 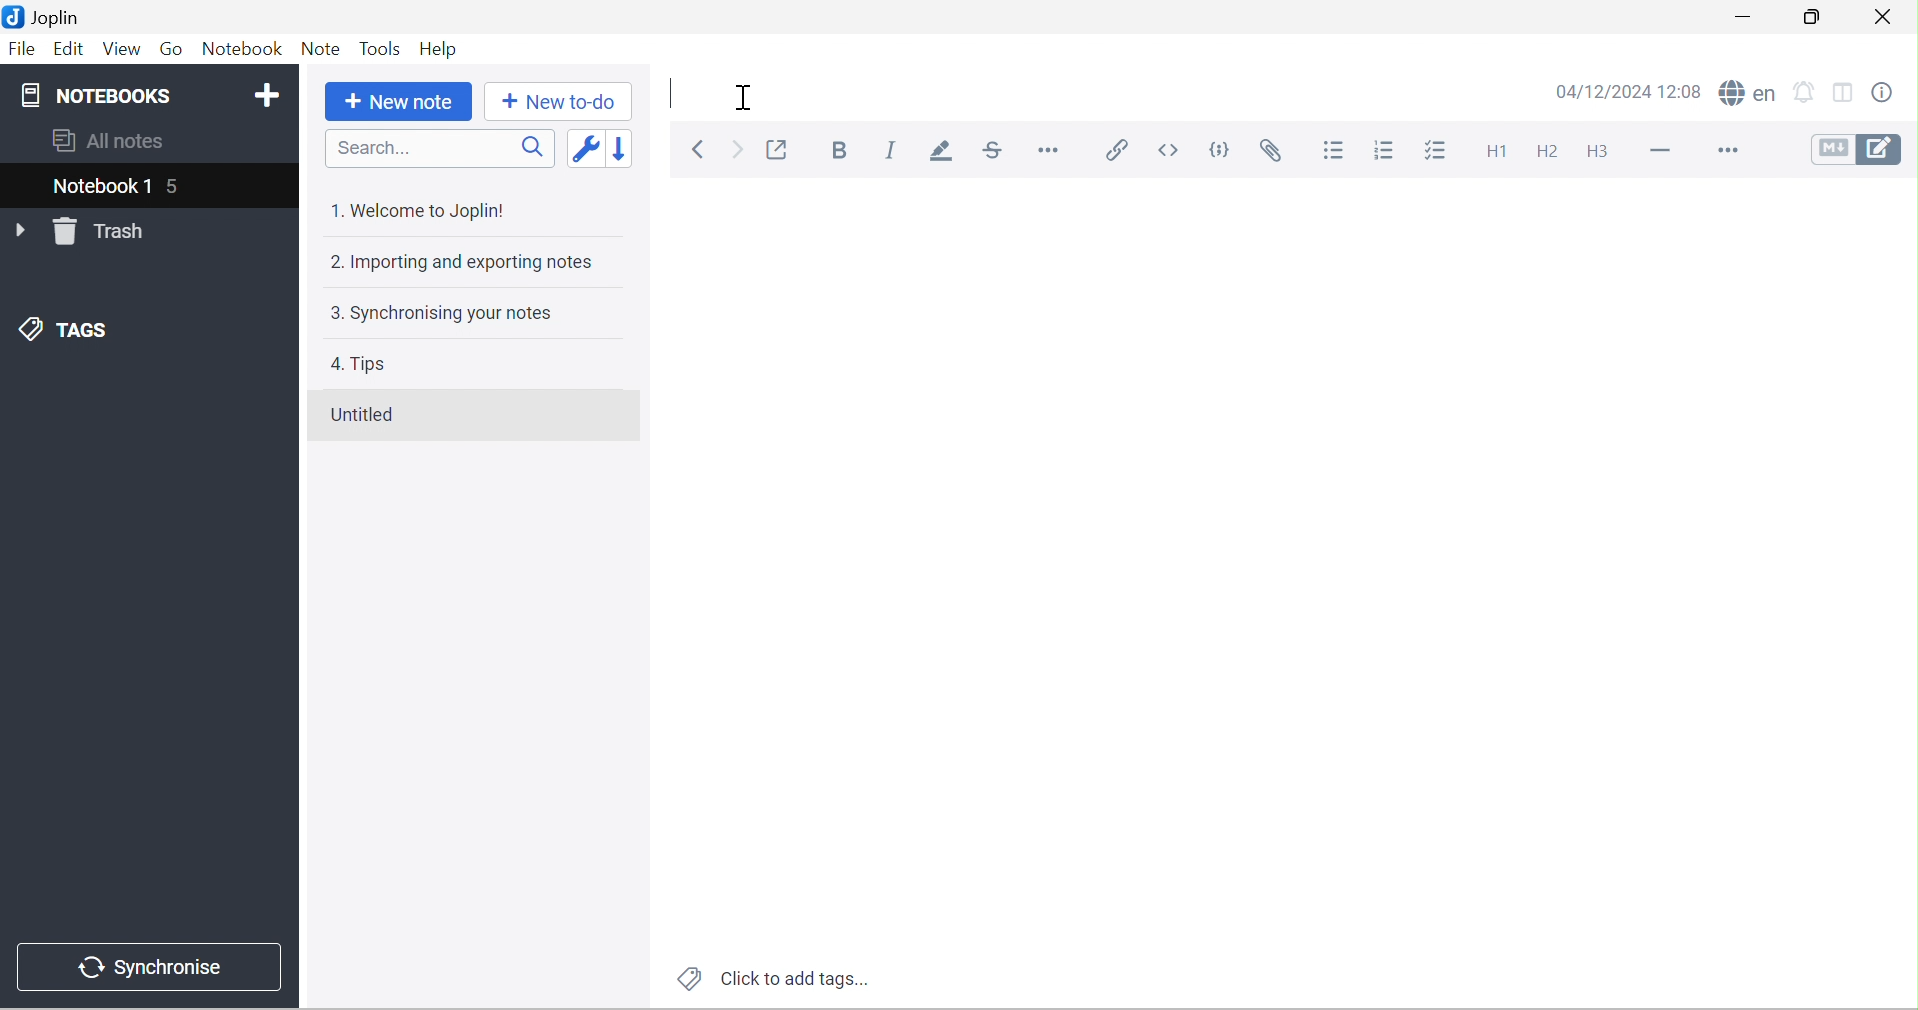 What do you see at coordinates (1886, 19) in the screenshot?
I see `Close` at bounding box center [1886, 19].